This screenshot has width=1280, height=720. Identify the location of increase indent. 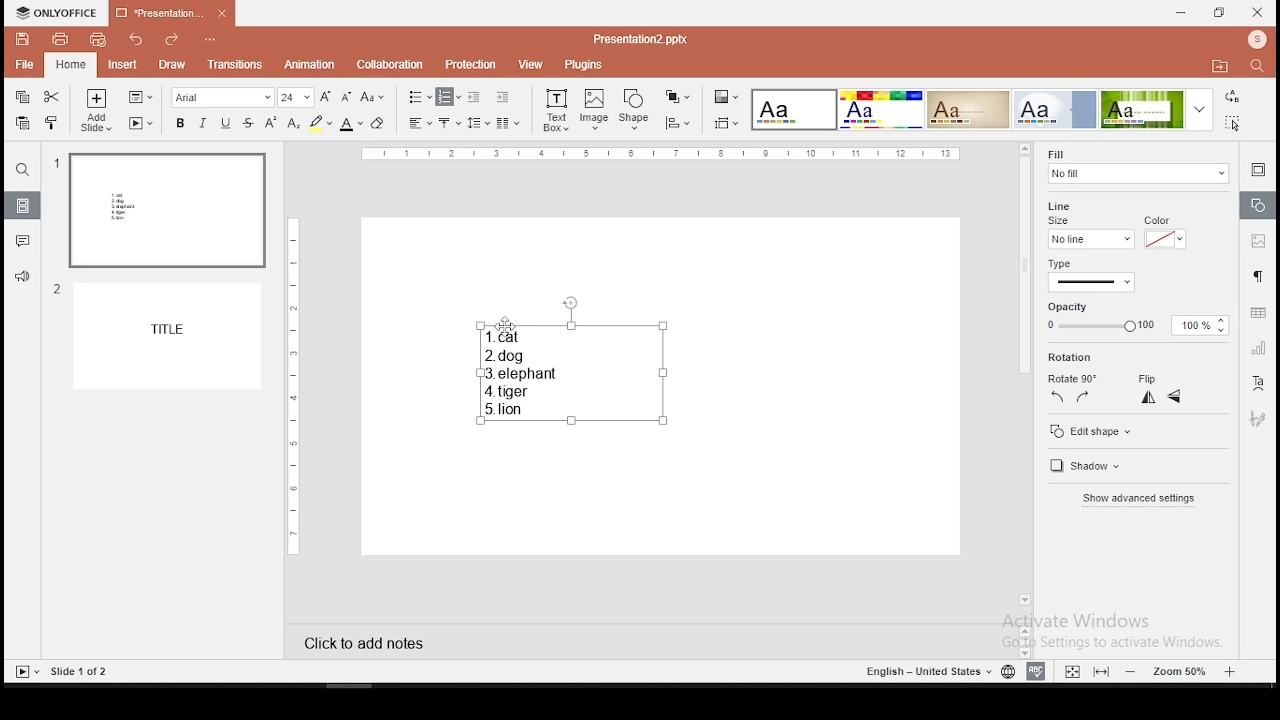
(503, 96).